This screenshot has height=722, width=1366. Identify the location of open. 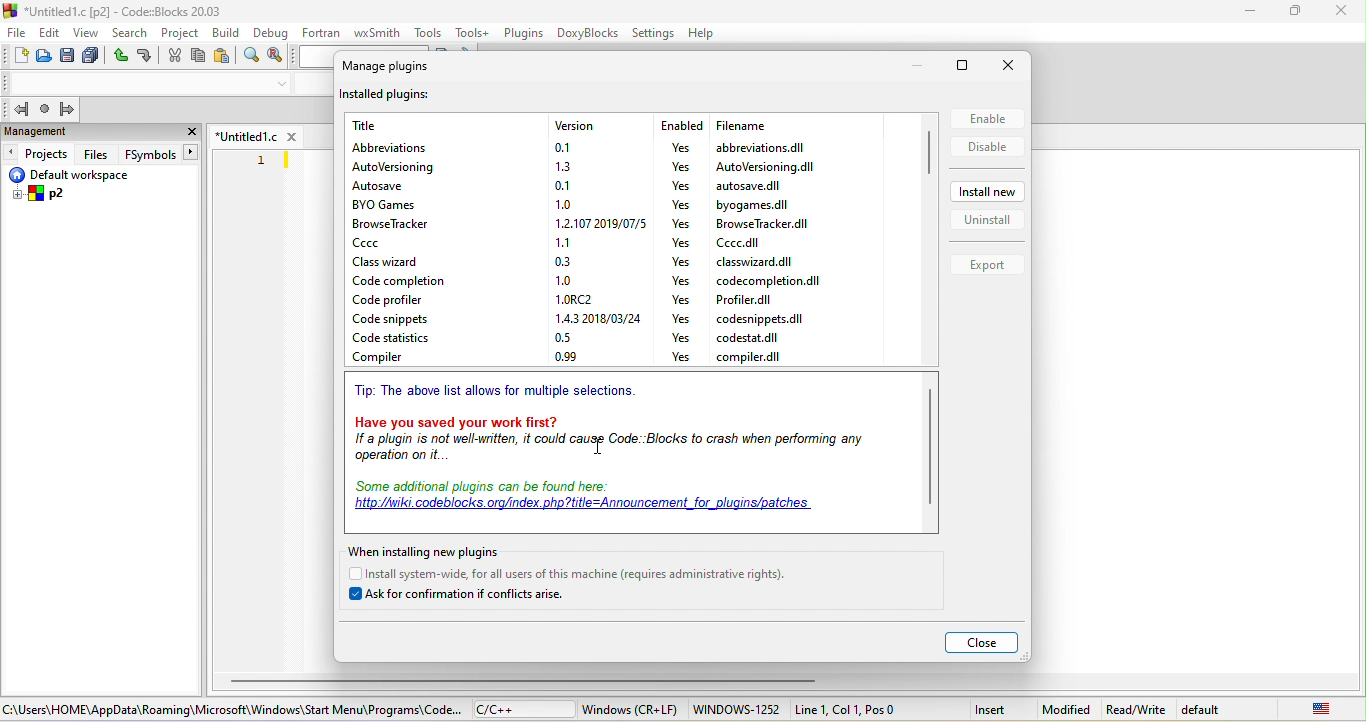
(42, 57).